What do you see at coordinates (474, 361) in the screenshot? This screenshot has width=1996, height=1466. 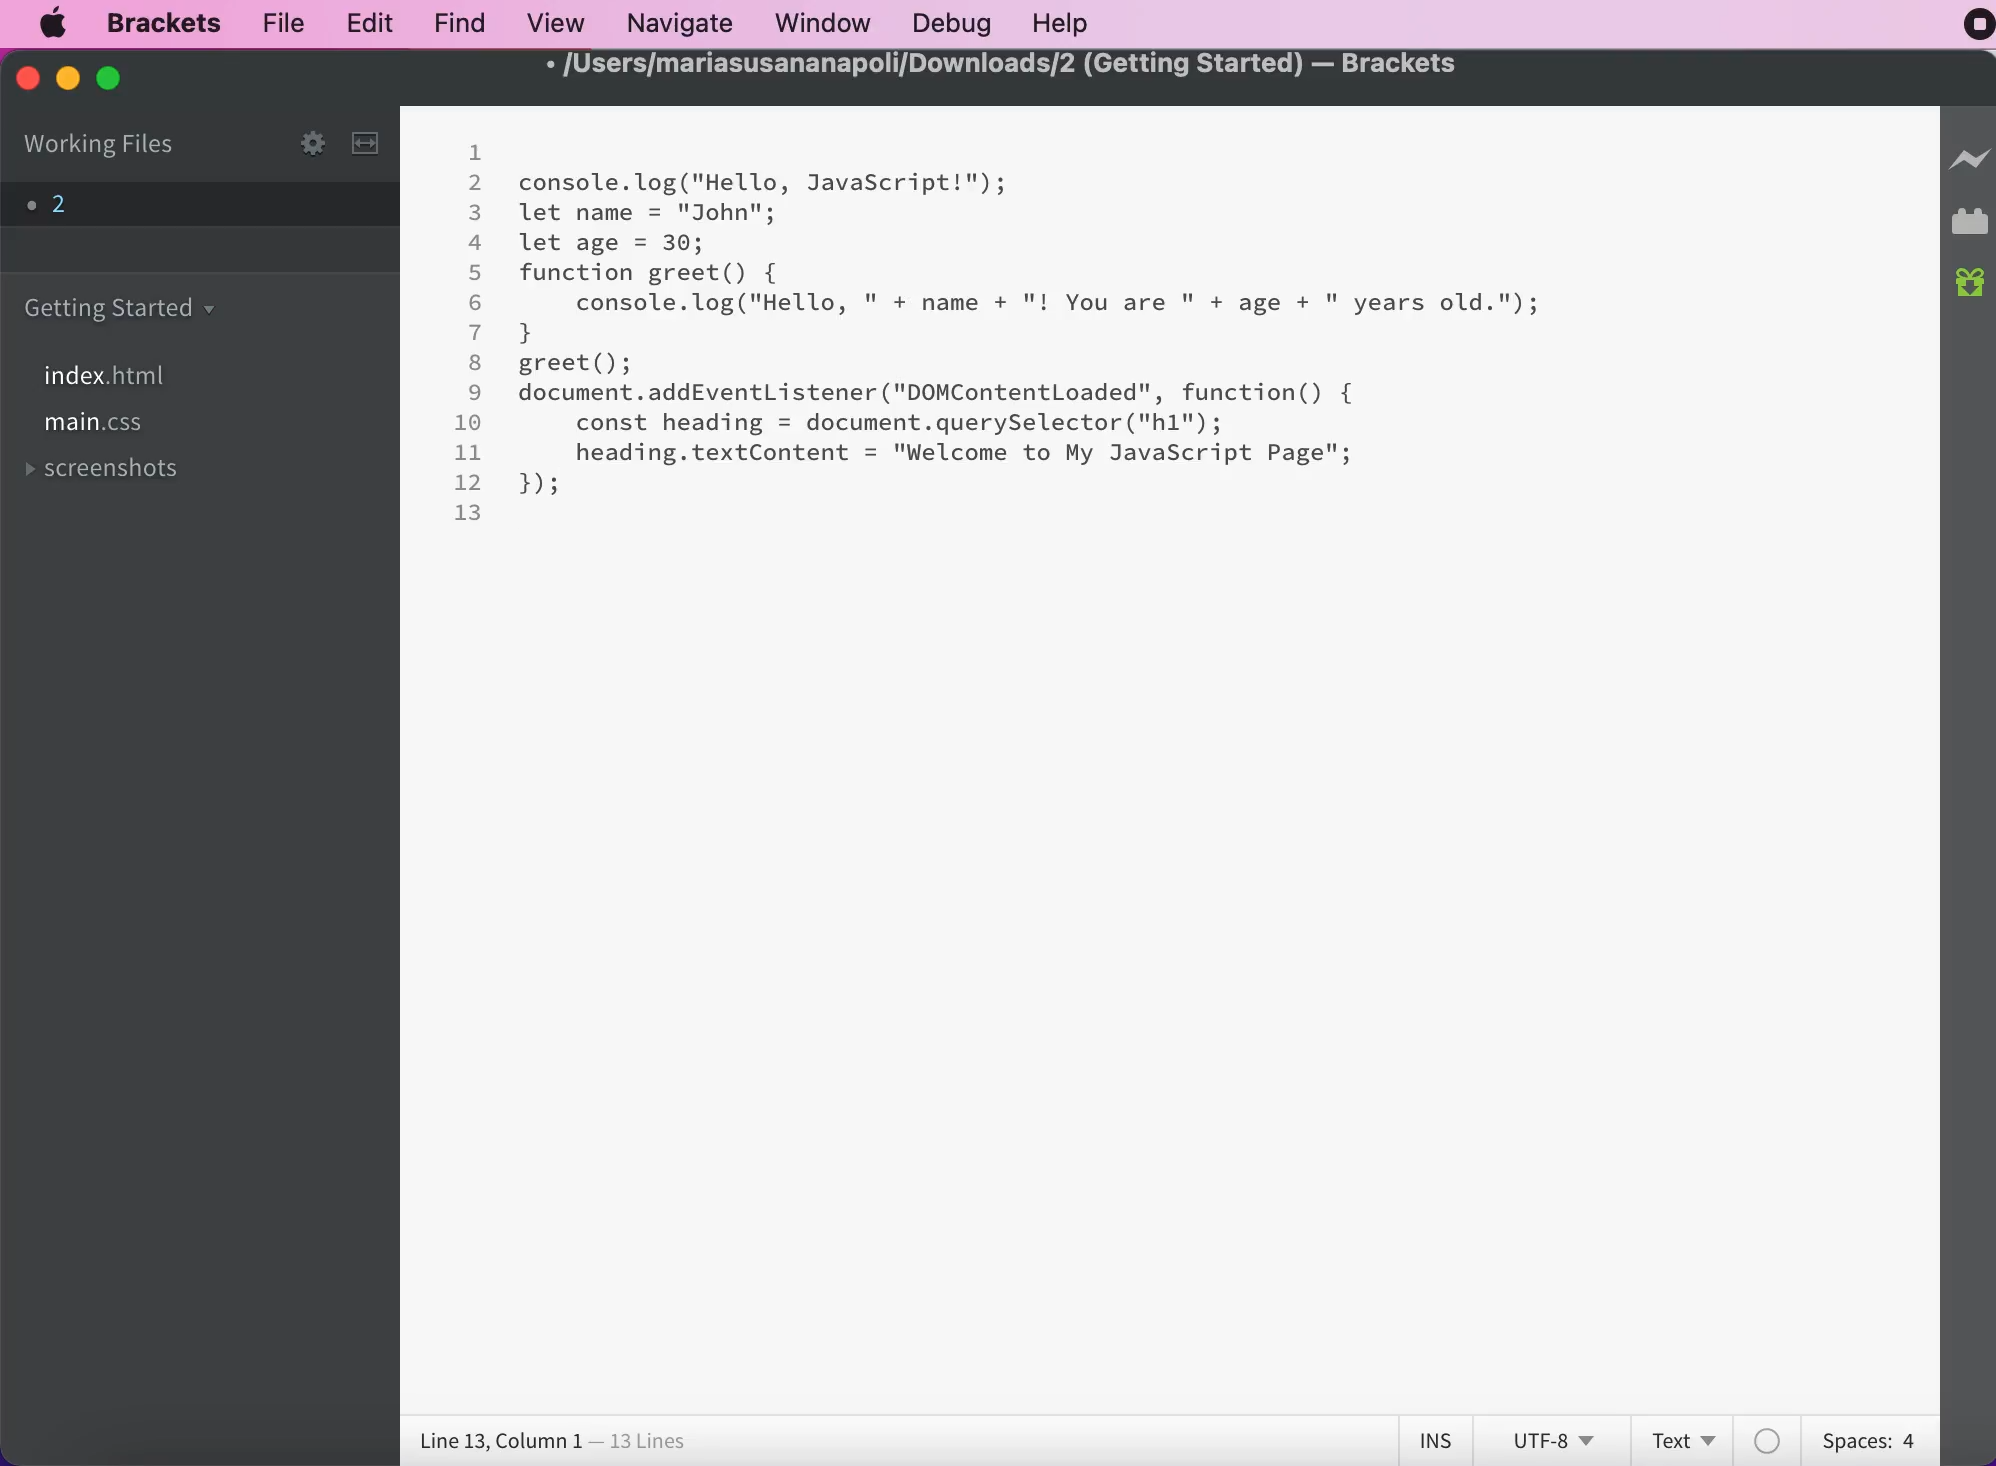 I see `8` at bounding box center [474, 361].